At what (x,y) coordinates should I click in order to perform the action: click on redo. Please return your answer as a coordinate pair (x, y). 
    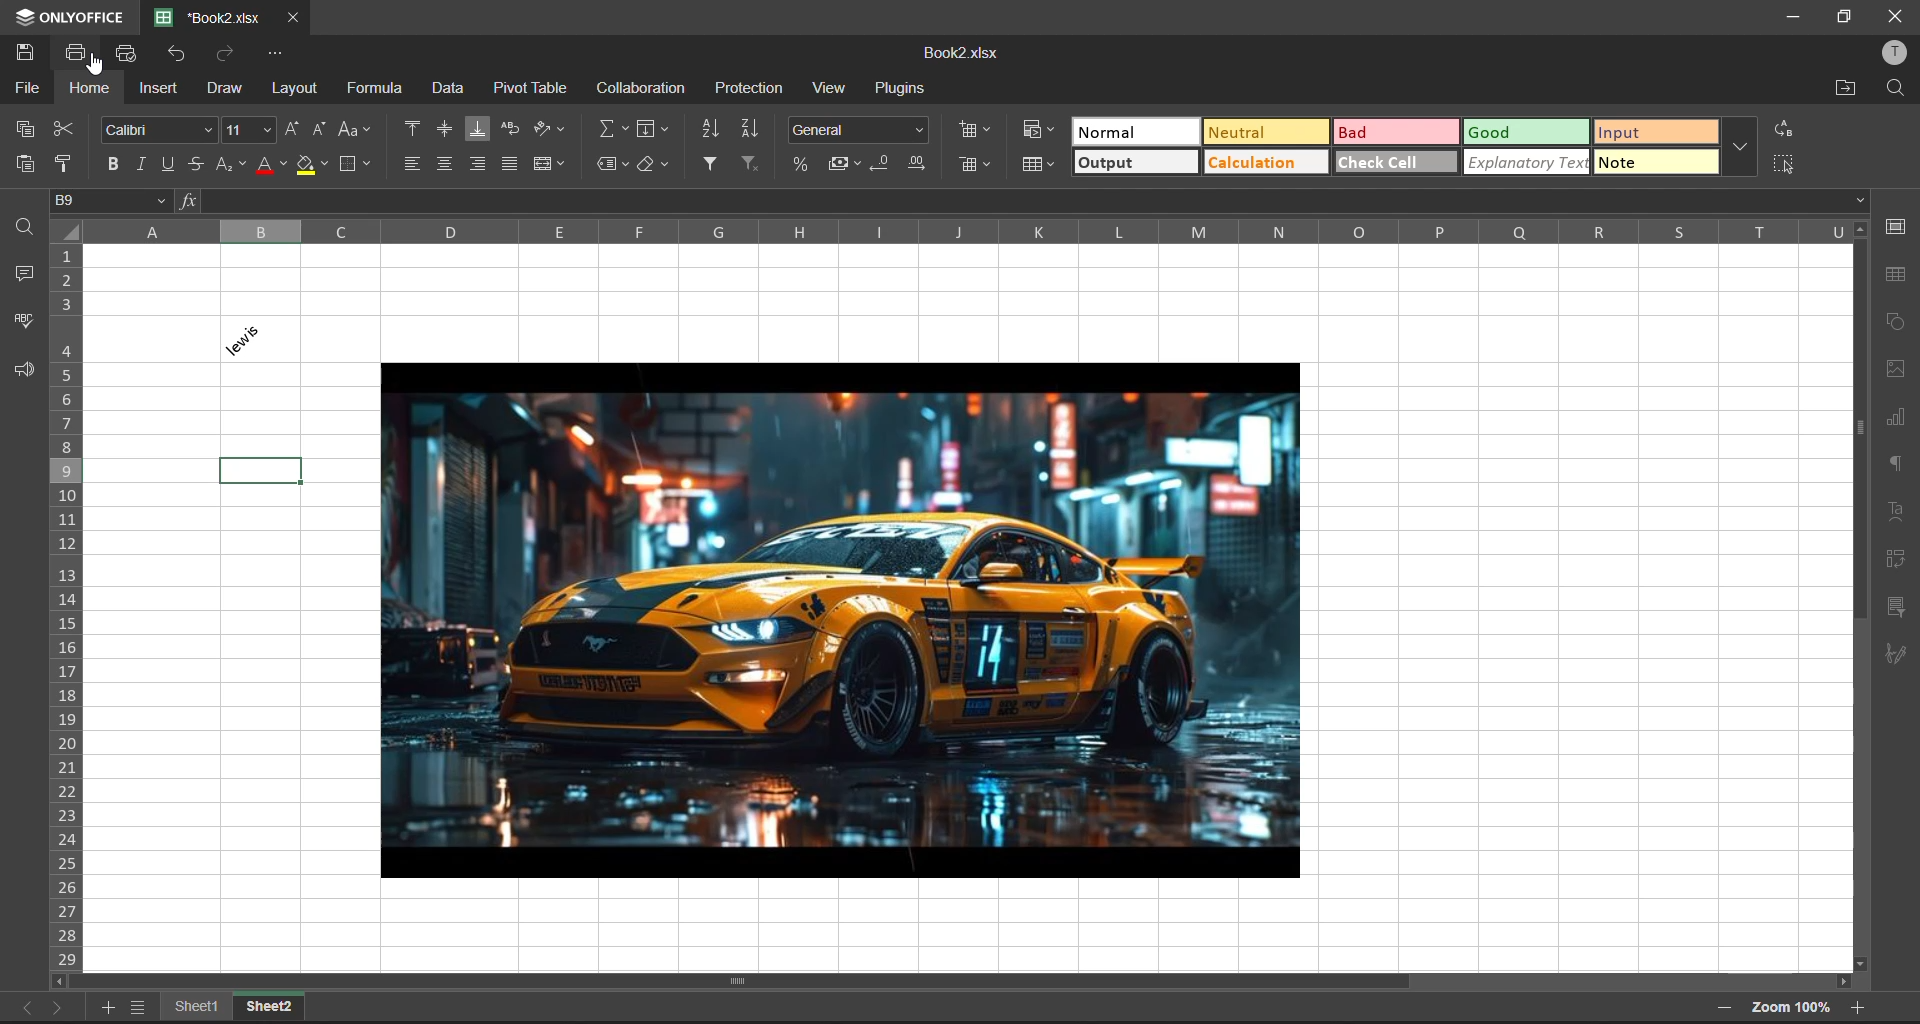
    Looking at the image, I should click on (229, 57).